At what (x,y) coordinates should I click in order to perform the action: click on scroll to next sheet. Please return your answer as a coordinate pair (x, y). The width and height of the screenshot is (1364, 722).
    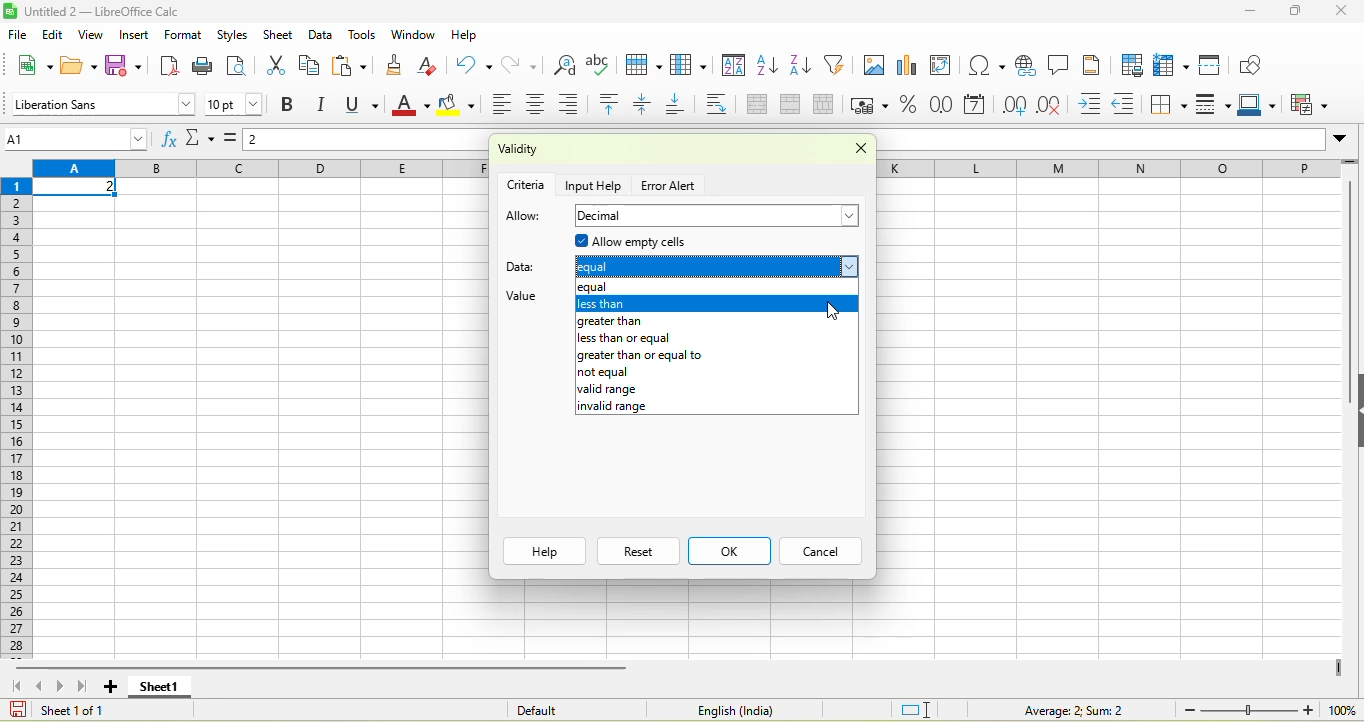
    Looking at the image, I should click on (63, 687).